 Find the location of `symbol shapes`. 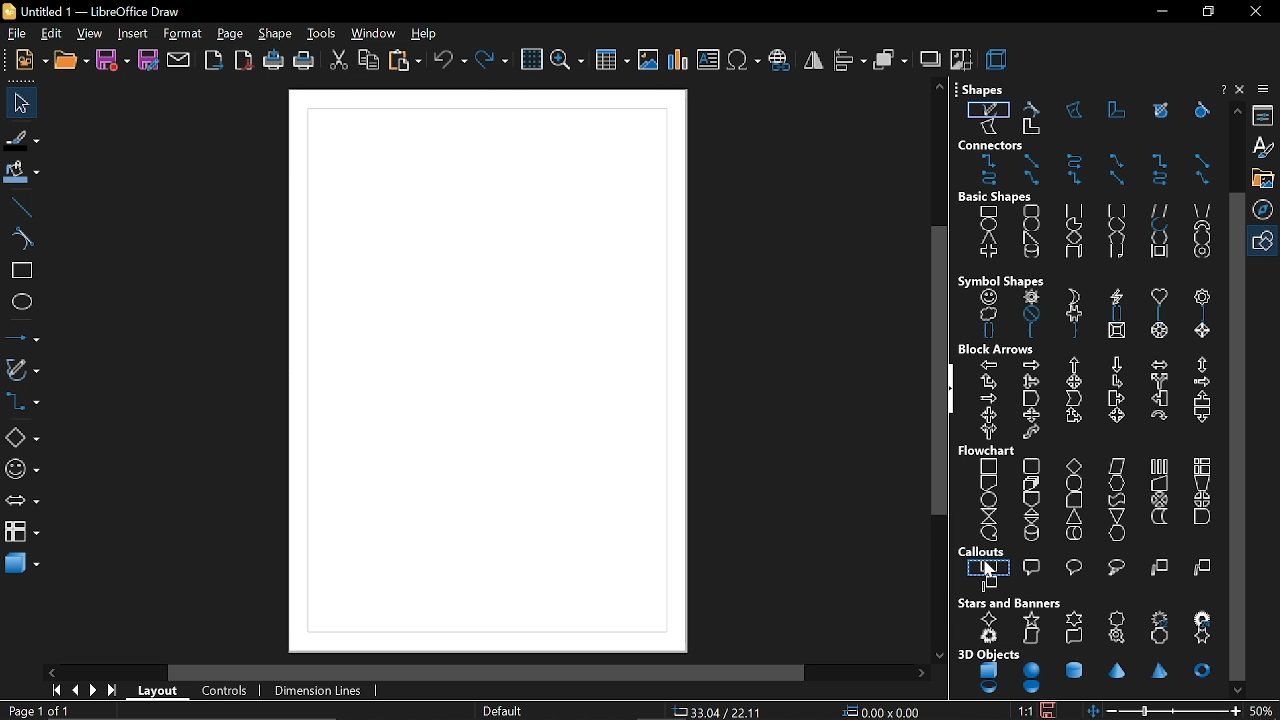

symbol shapes is located at coordinates (1002, 280).